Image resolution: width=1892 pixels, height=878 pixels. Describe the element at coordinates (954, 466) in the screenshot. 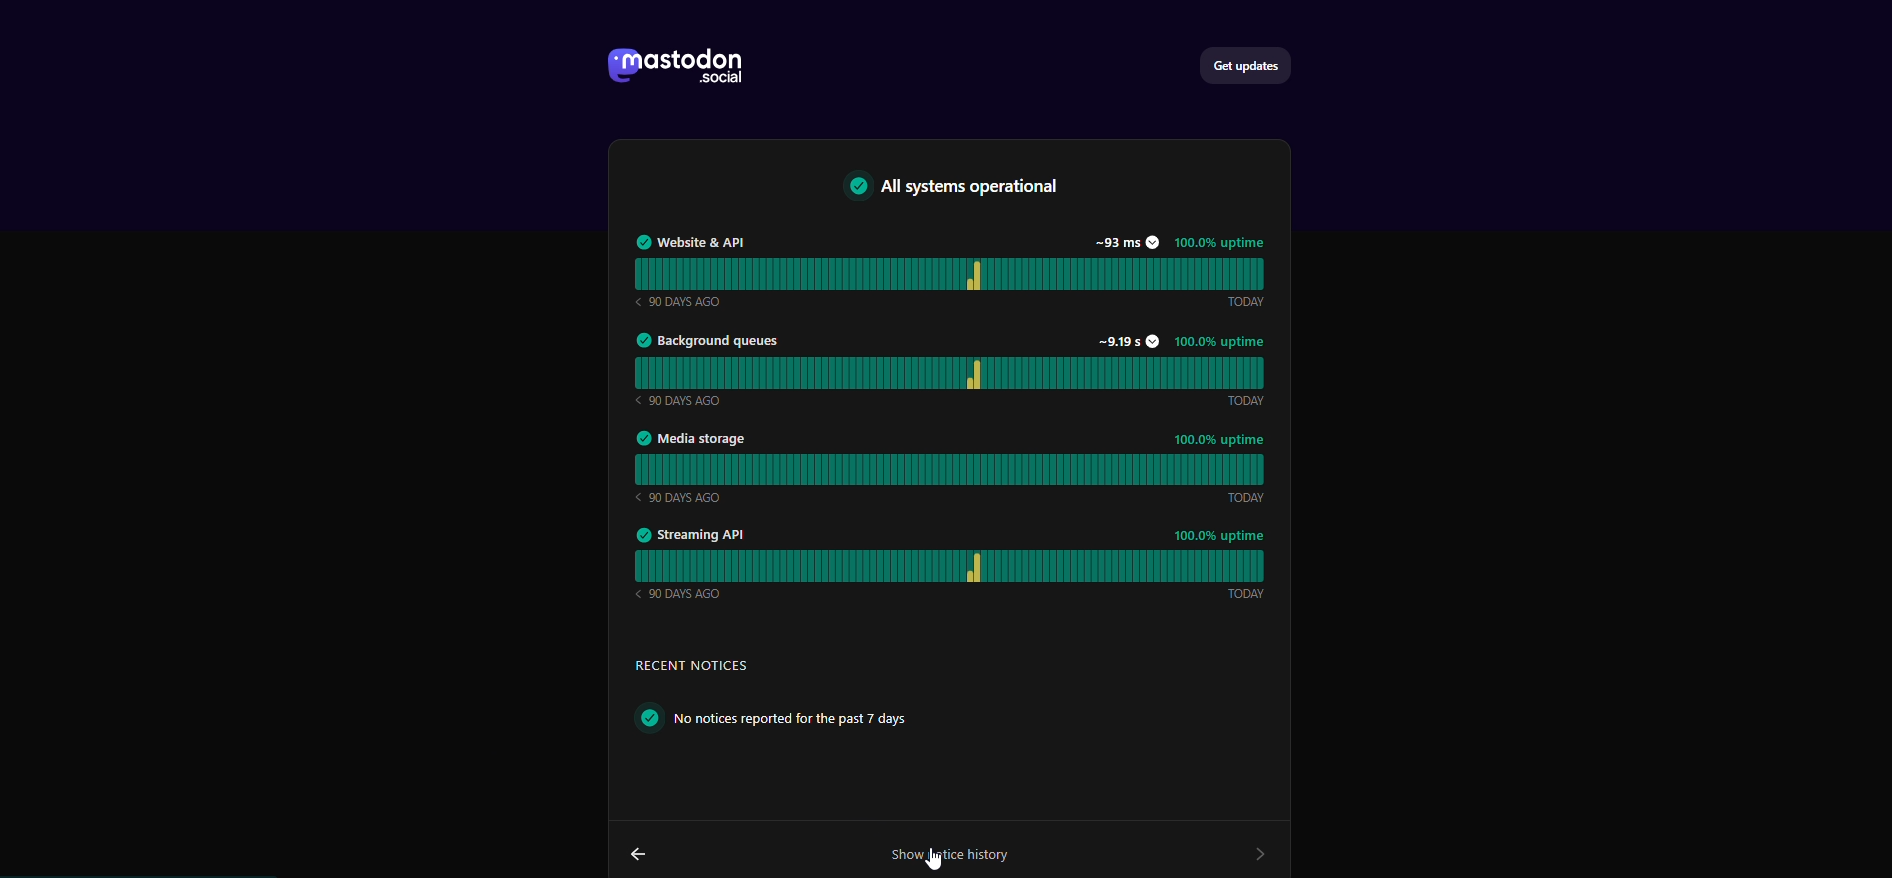

I see `media storage status` at that location.